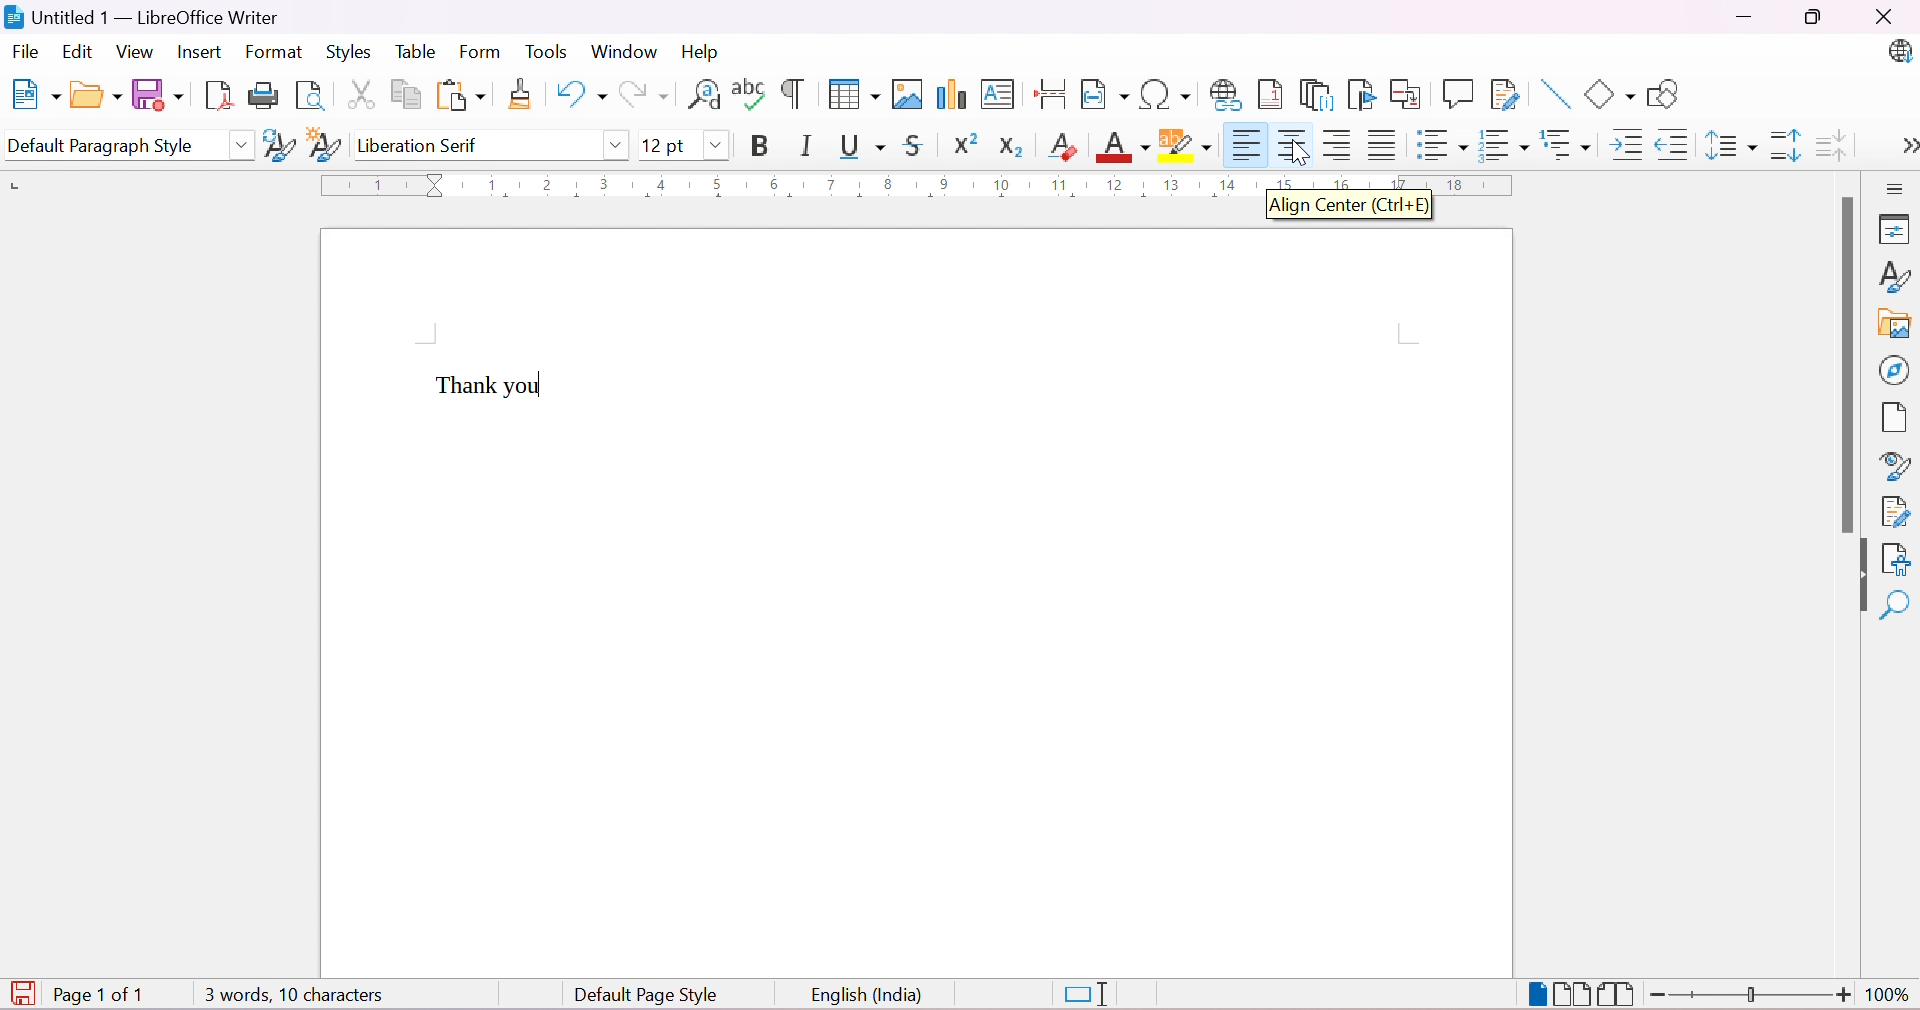 The width and height of the screenshot is (1920, 1010). What do you see at coordinates (1900, 189) in the screenshot?
I see `Sidebar Settings` at bounding box center [1900, 189].